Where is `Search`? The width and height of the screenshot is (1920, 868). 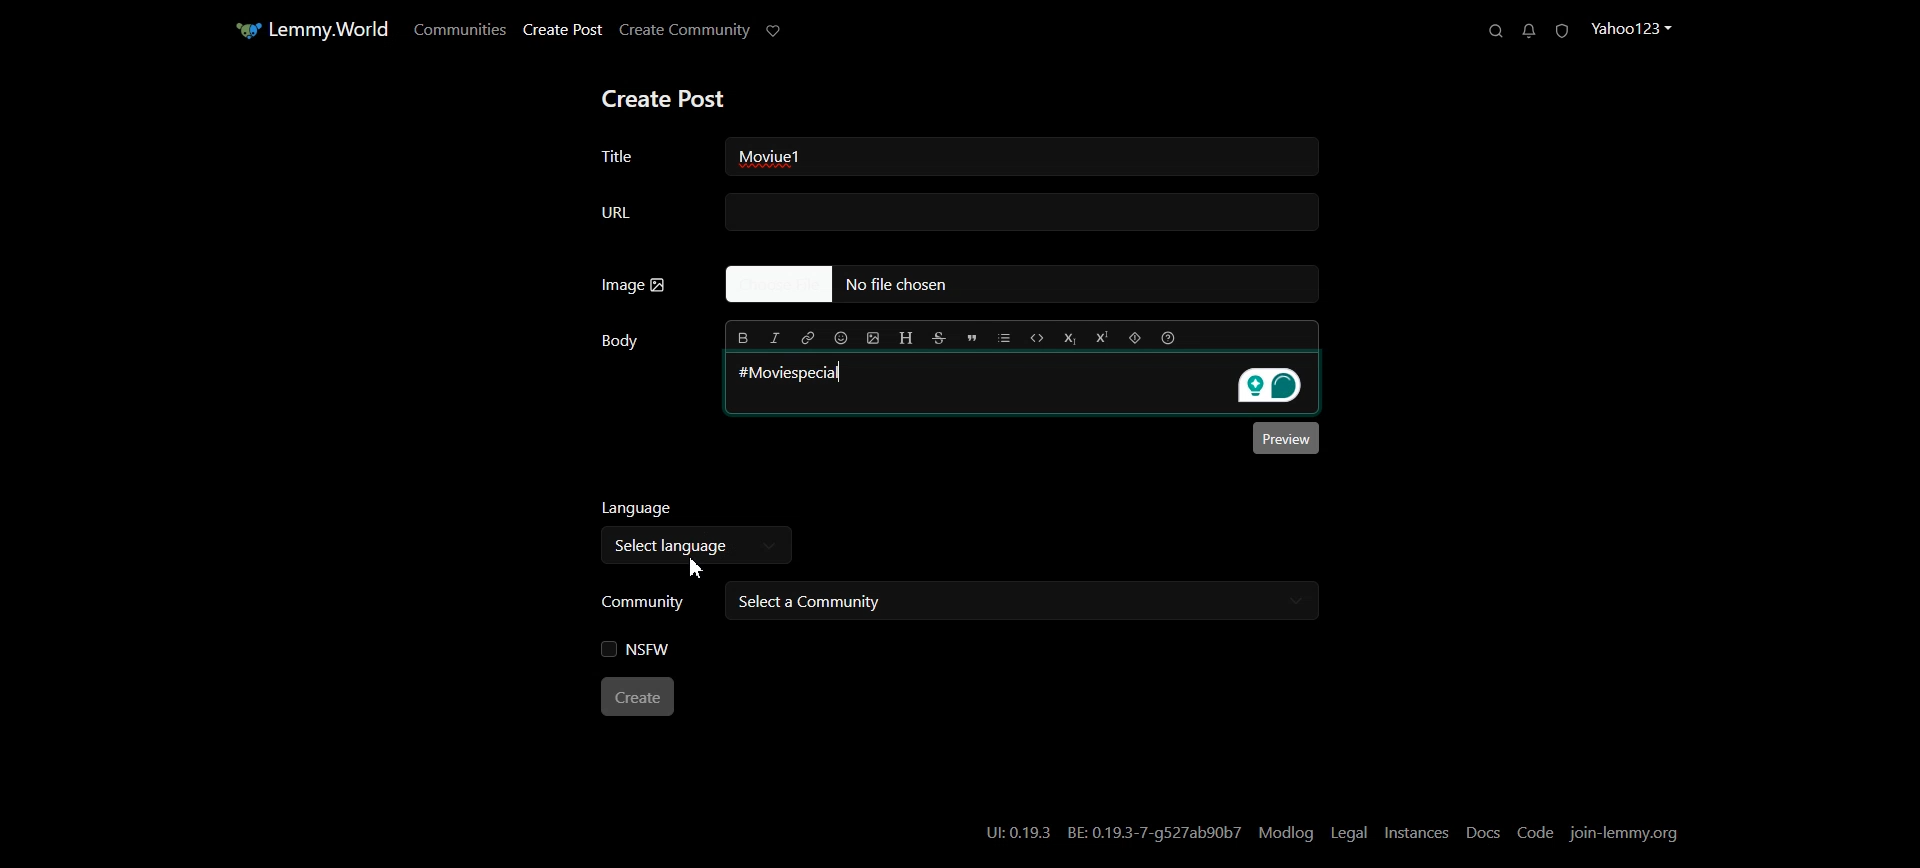 Search is located at coordinates (1490, 30).